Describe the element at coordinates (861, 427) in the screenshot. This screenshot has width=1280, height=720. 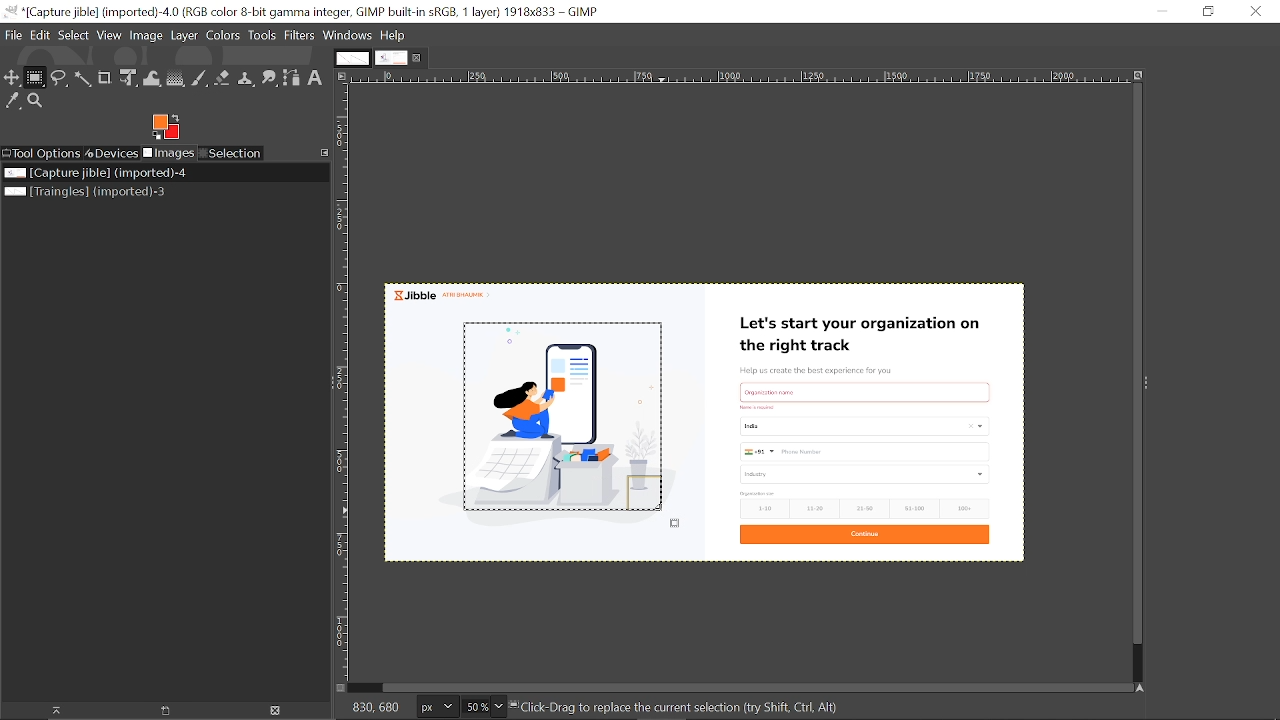
I see `image` at that location.